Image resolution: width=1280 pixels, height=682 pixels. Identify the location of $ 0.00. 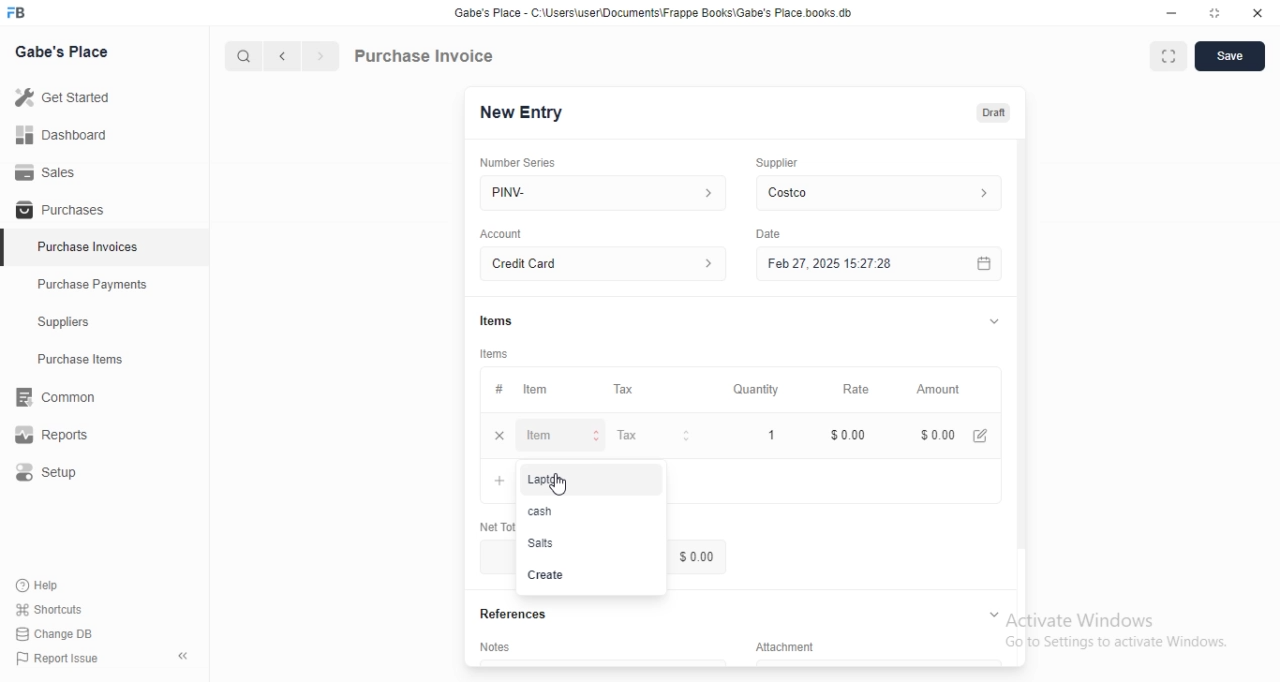
(697, 556).